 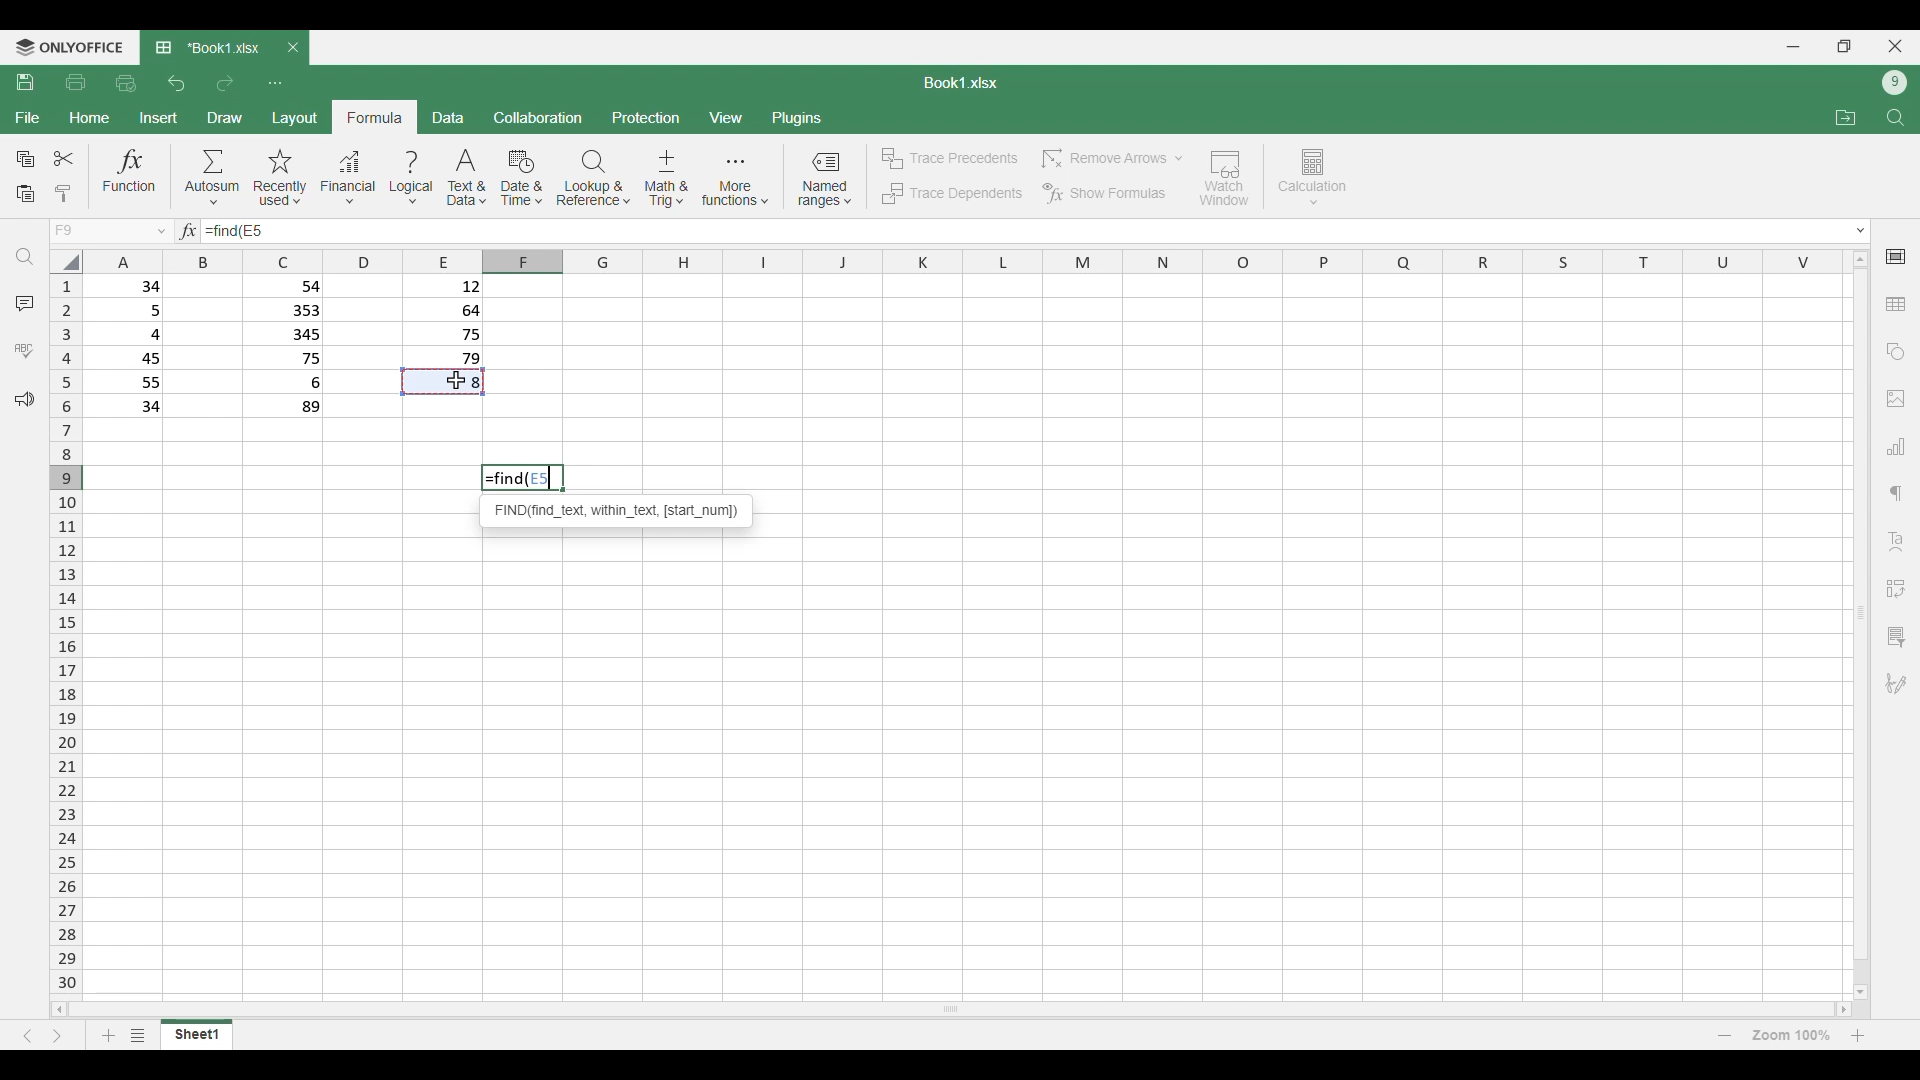 What do you see at coordinates (521, 178) in the screenshot?
I see `Date and time` at bounding box center [521, 178].